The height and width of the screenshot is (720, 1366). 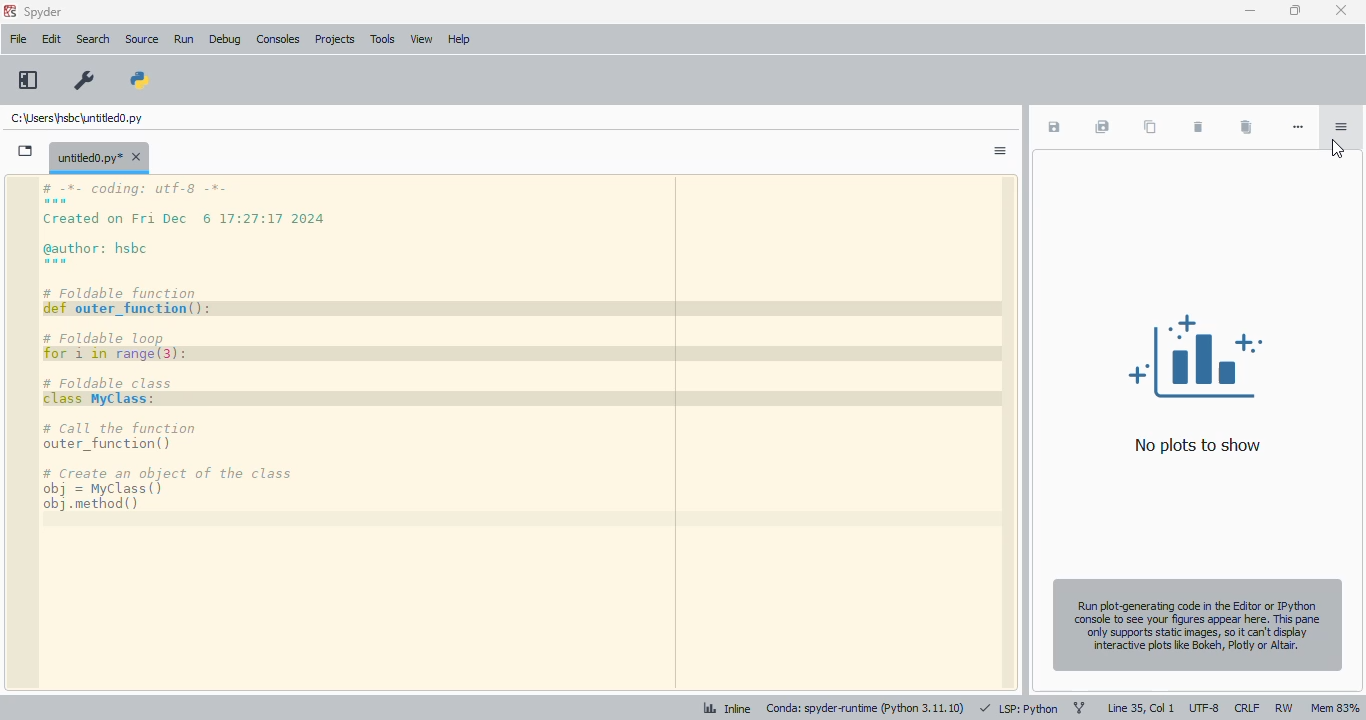 What do you see at coordinates (382, 39) in the screenshot?
I see `tools` at bounding box center [382, 39].